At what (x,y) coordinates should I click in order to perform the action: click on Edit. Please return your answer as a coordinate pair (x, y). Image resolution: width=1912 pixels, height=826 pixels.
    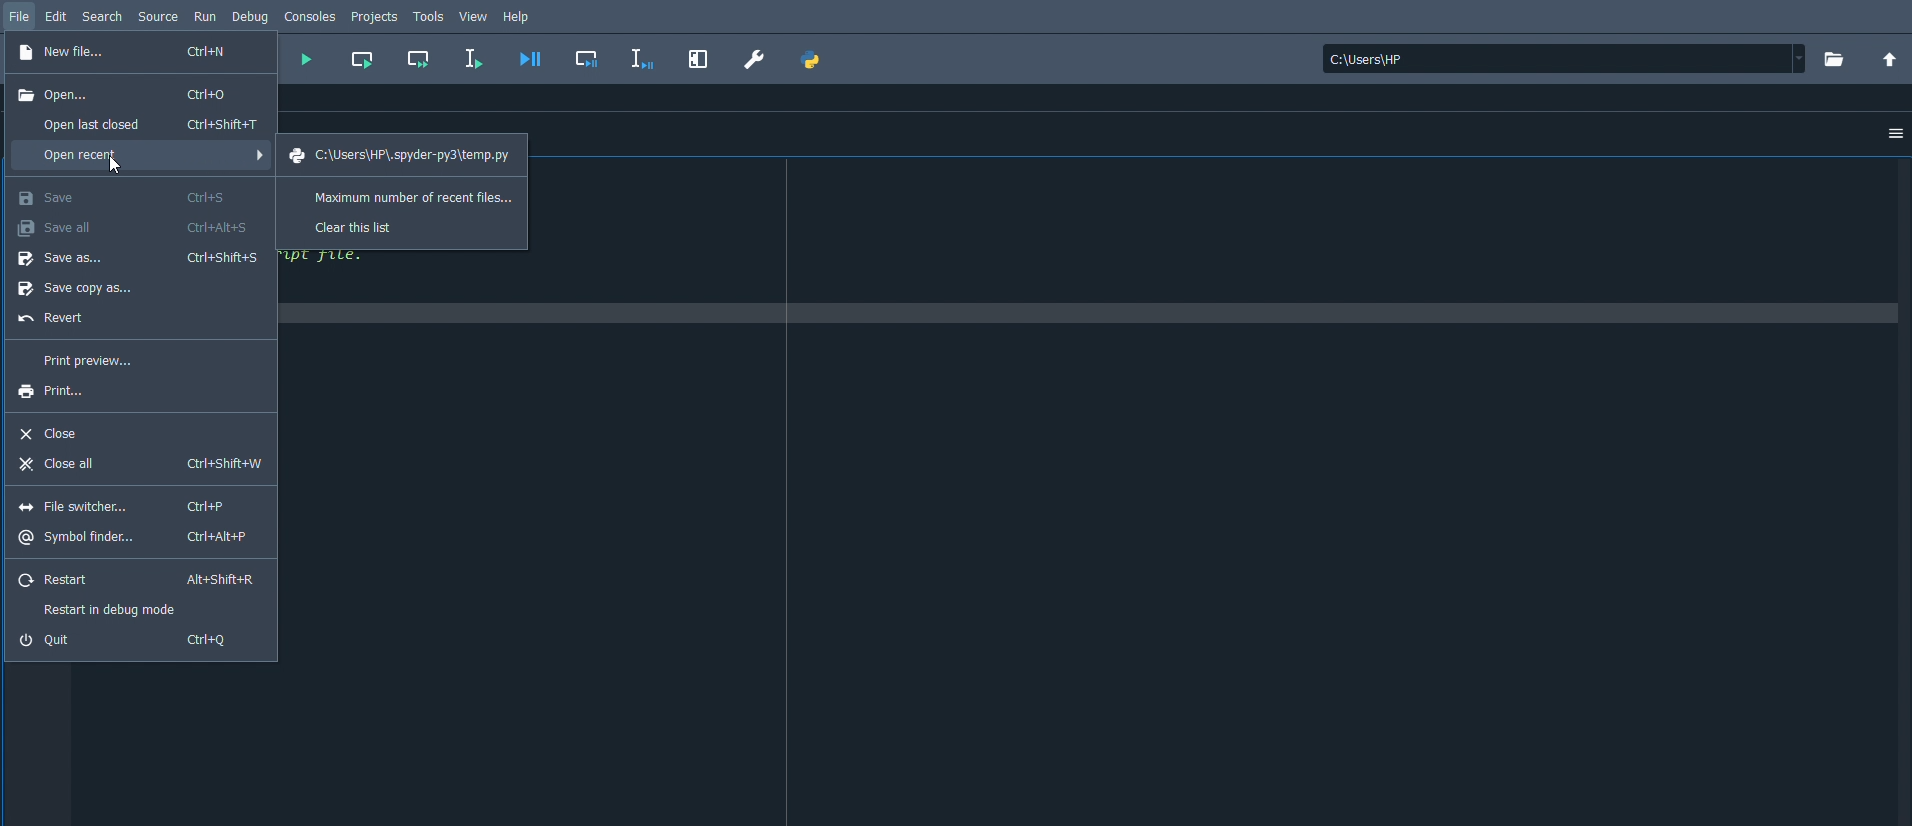
    Looking at the image, I should click on (56, 14).